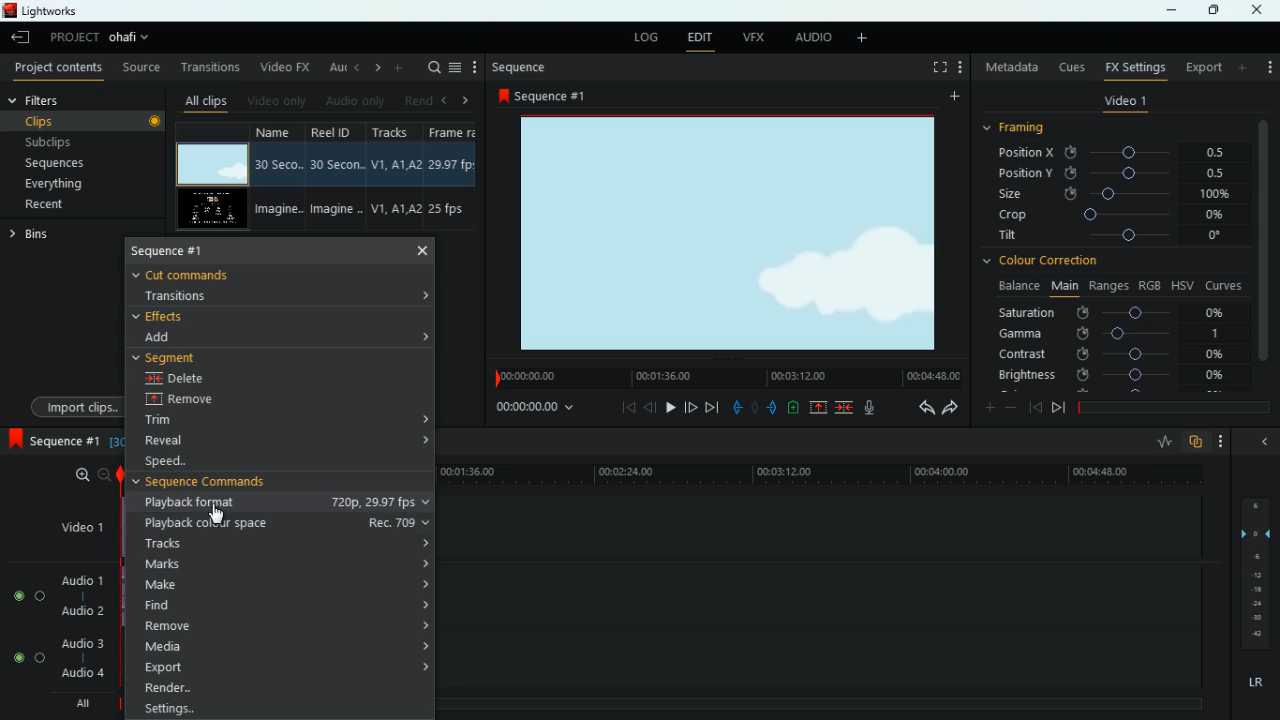 Image resolution: width=1280 pixels, height=720 pixels. I want to click on push, so click(773, 408).